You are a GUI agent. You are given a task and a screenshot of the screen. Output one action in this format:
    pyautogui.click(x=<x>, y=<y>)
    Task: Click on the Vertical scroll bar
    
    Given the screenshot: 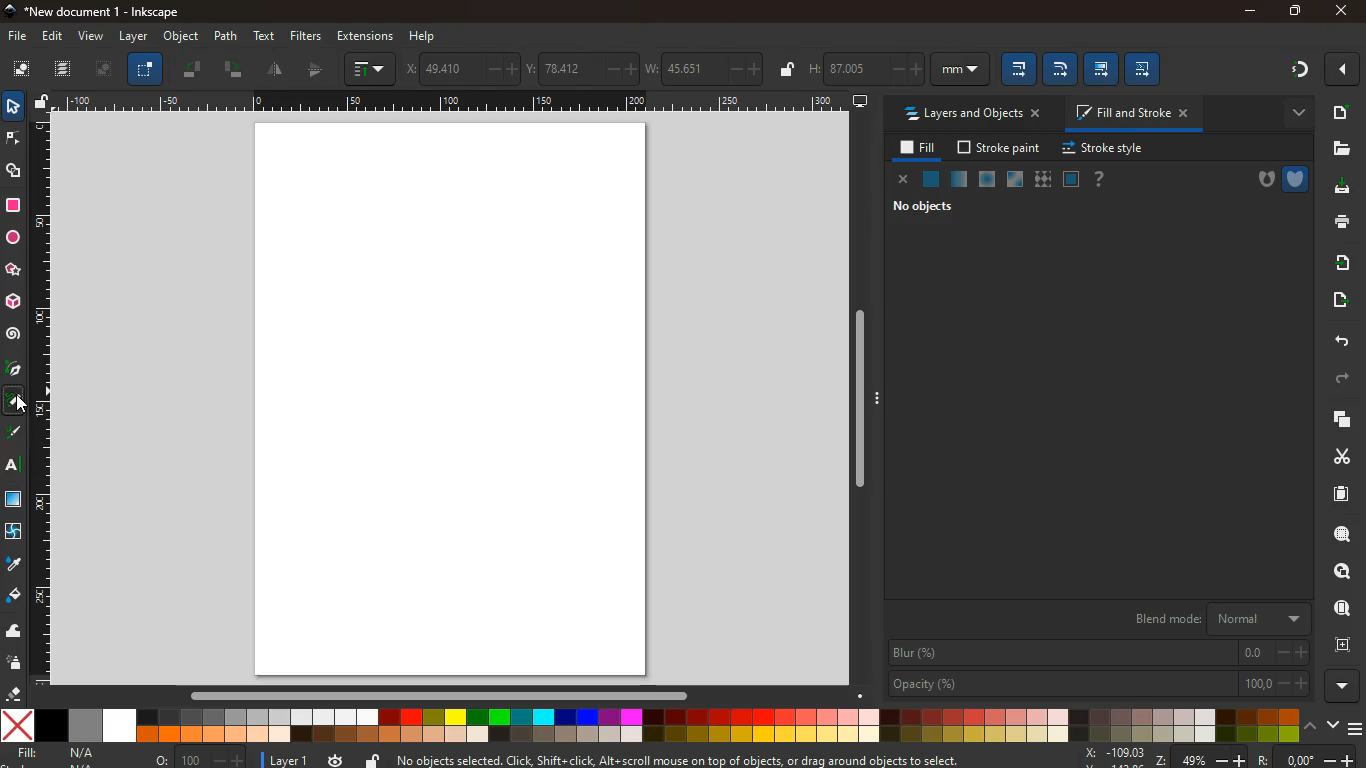 What is the action you would take?
    pyautogui.click(x=855, y=399)
    